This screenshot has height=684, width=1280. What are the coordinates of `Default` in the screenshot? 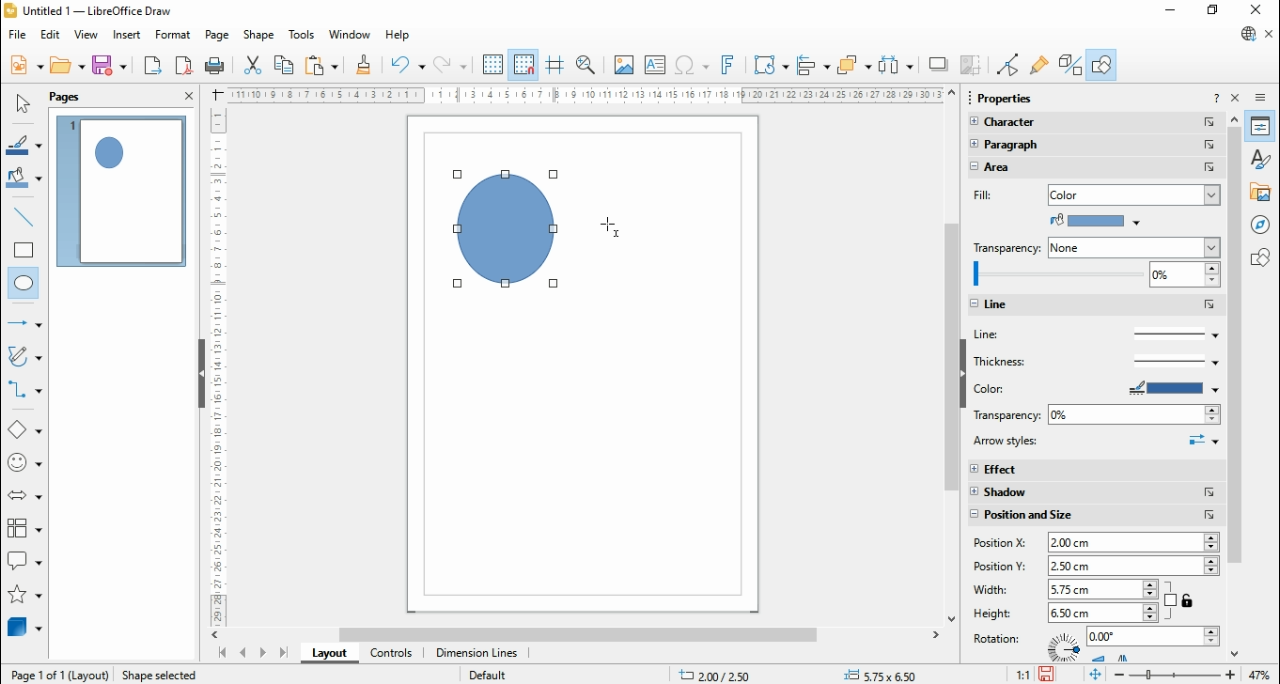 It's located at (487, 673).